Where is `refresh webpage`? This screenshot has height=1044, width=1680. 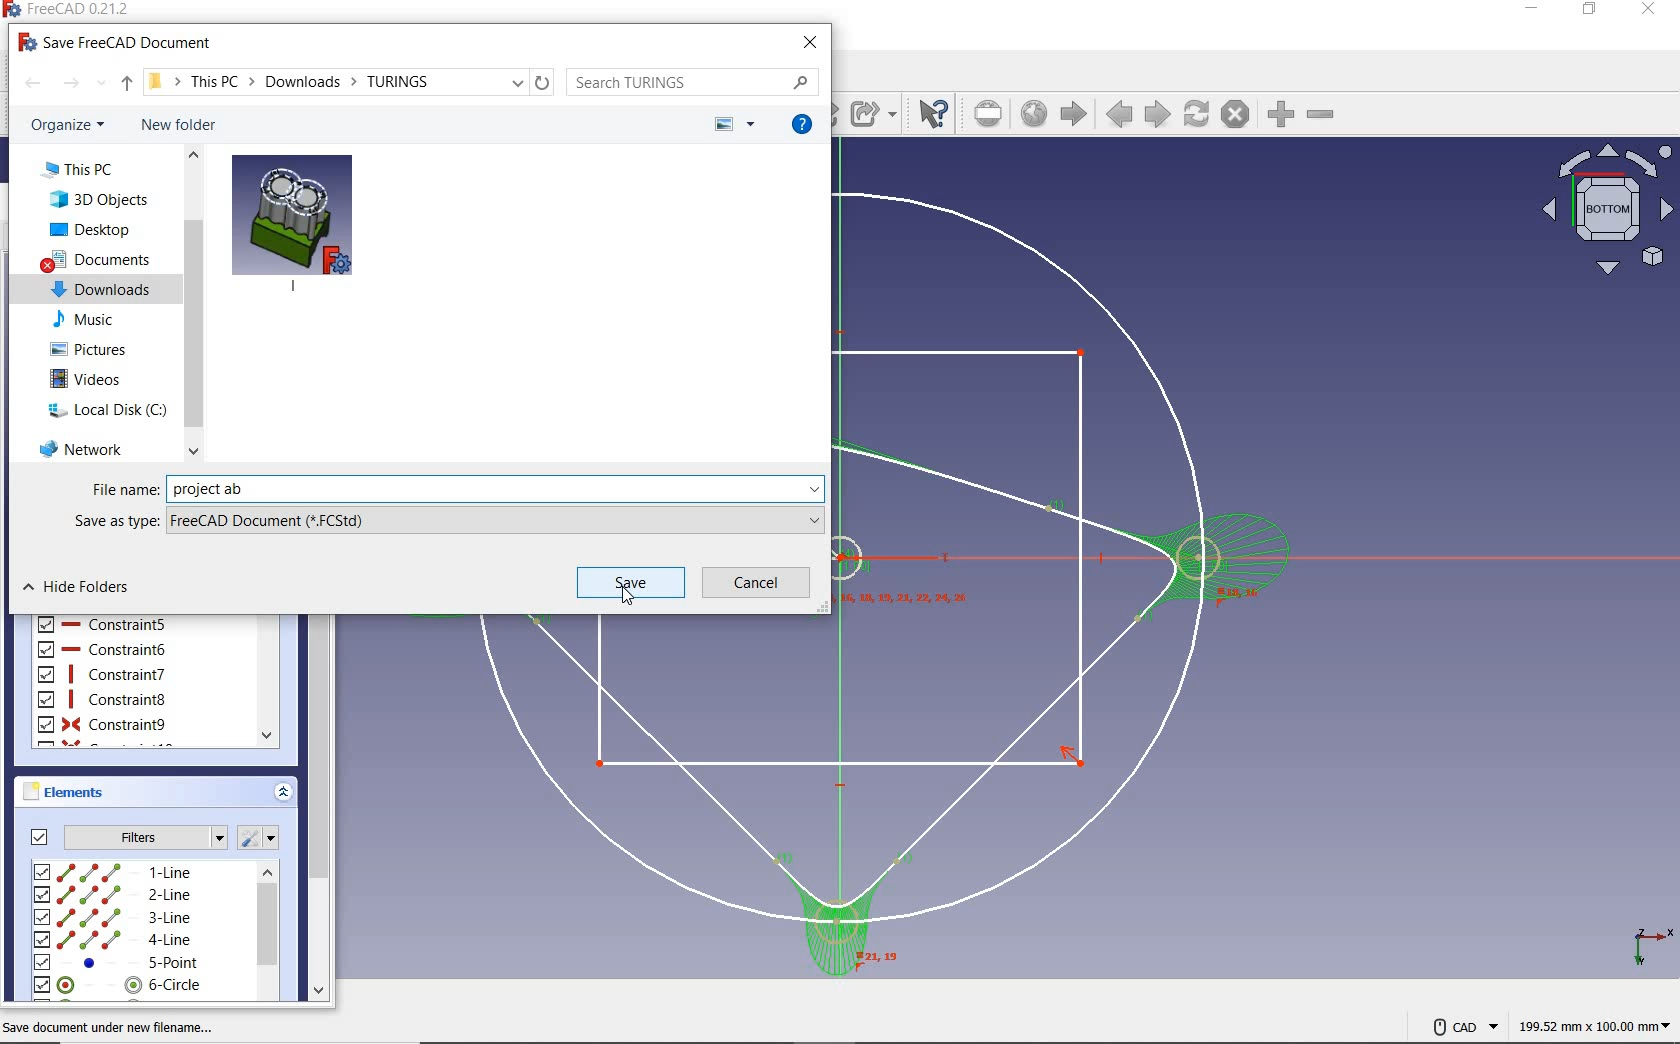 refresh webpage is located at coordinates (1198, 115).